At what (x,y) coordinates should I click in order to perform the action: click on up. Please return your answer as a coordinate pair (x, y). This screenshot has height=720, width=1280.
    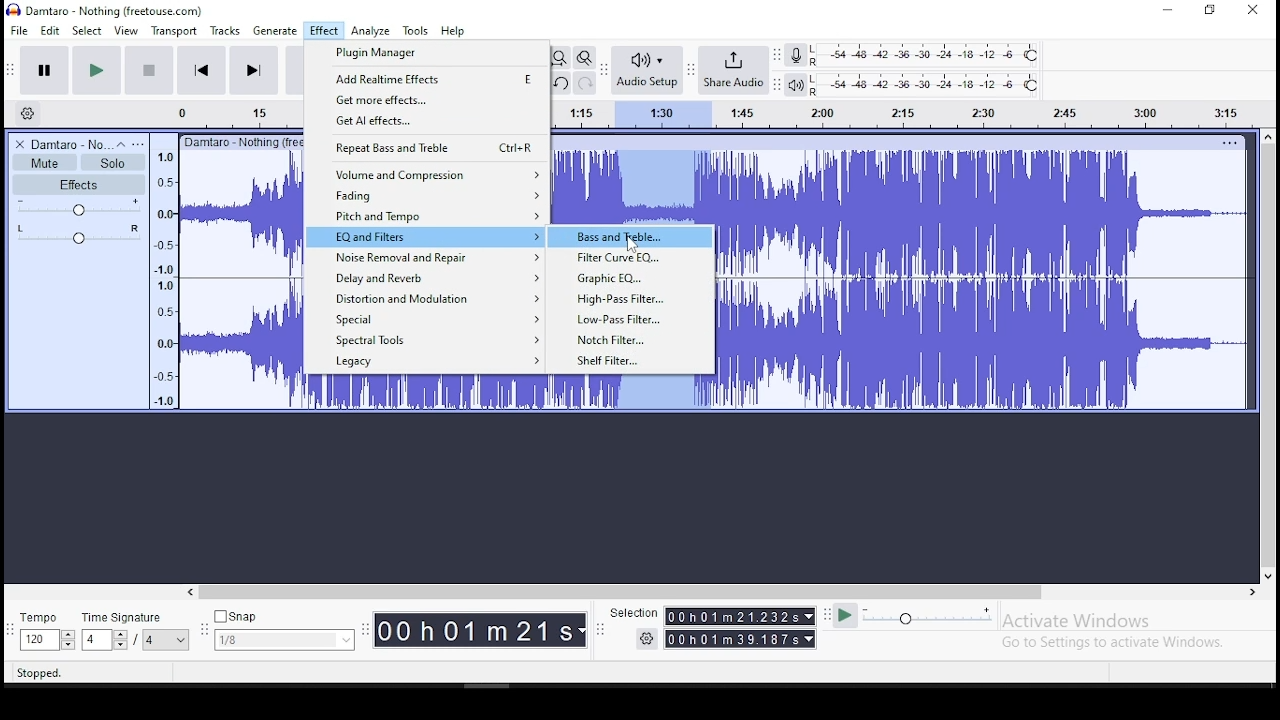
    Looking at the image, I should click on (1267, 136).